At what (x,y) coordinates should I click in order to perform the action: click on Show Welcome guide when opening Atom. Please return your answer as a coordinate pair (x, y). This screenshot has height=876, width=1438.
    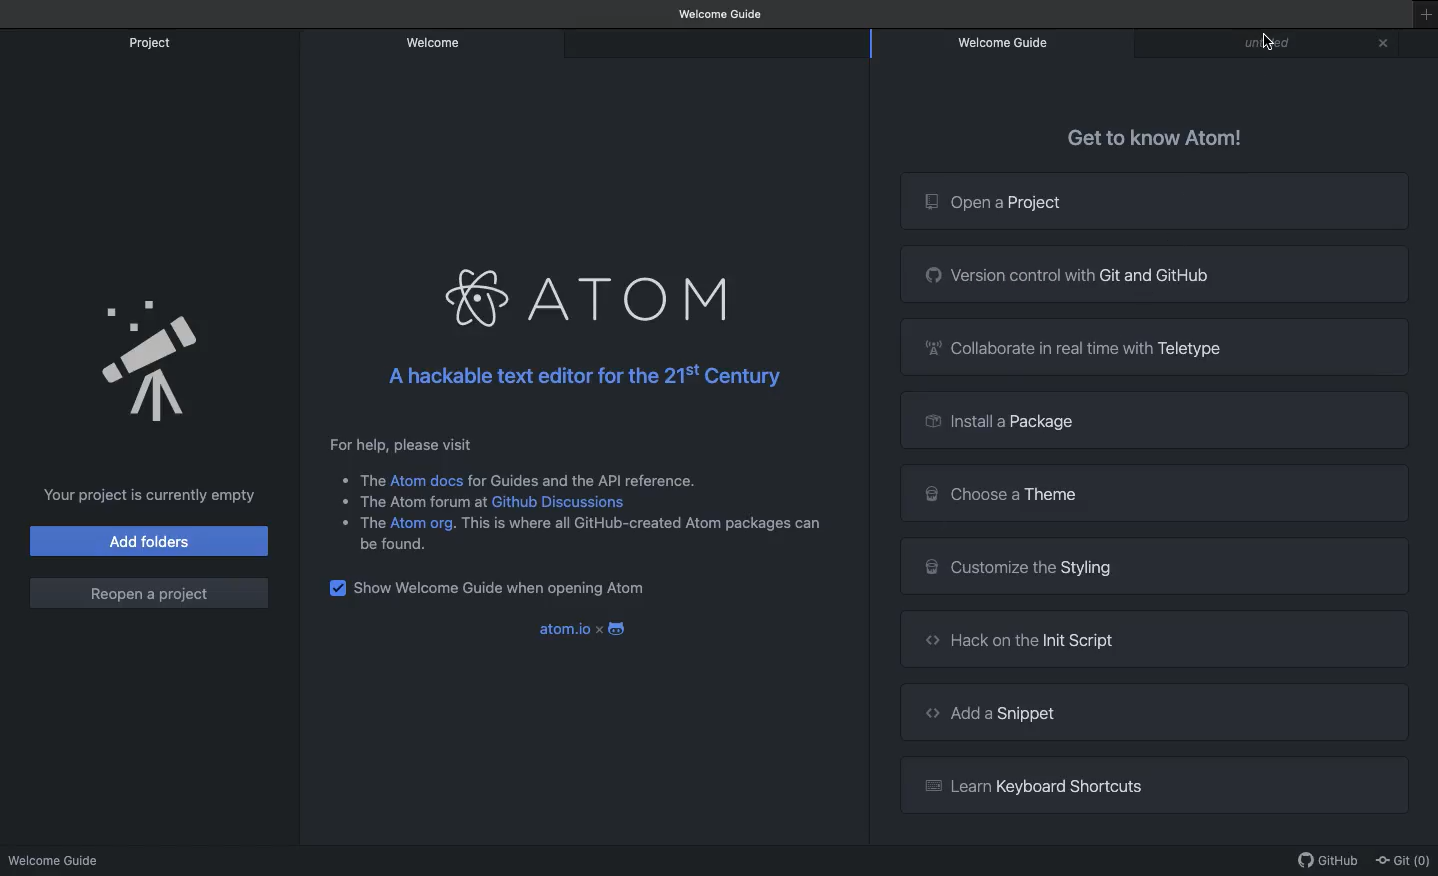
    Looking at the image, I should click on (508, 589).